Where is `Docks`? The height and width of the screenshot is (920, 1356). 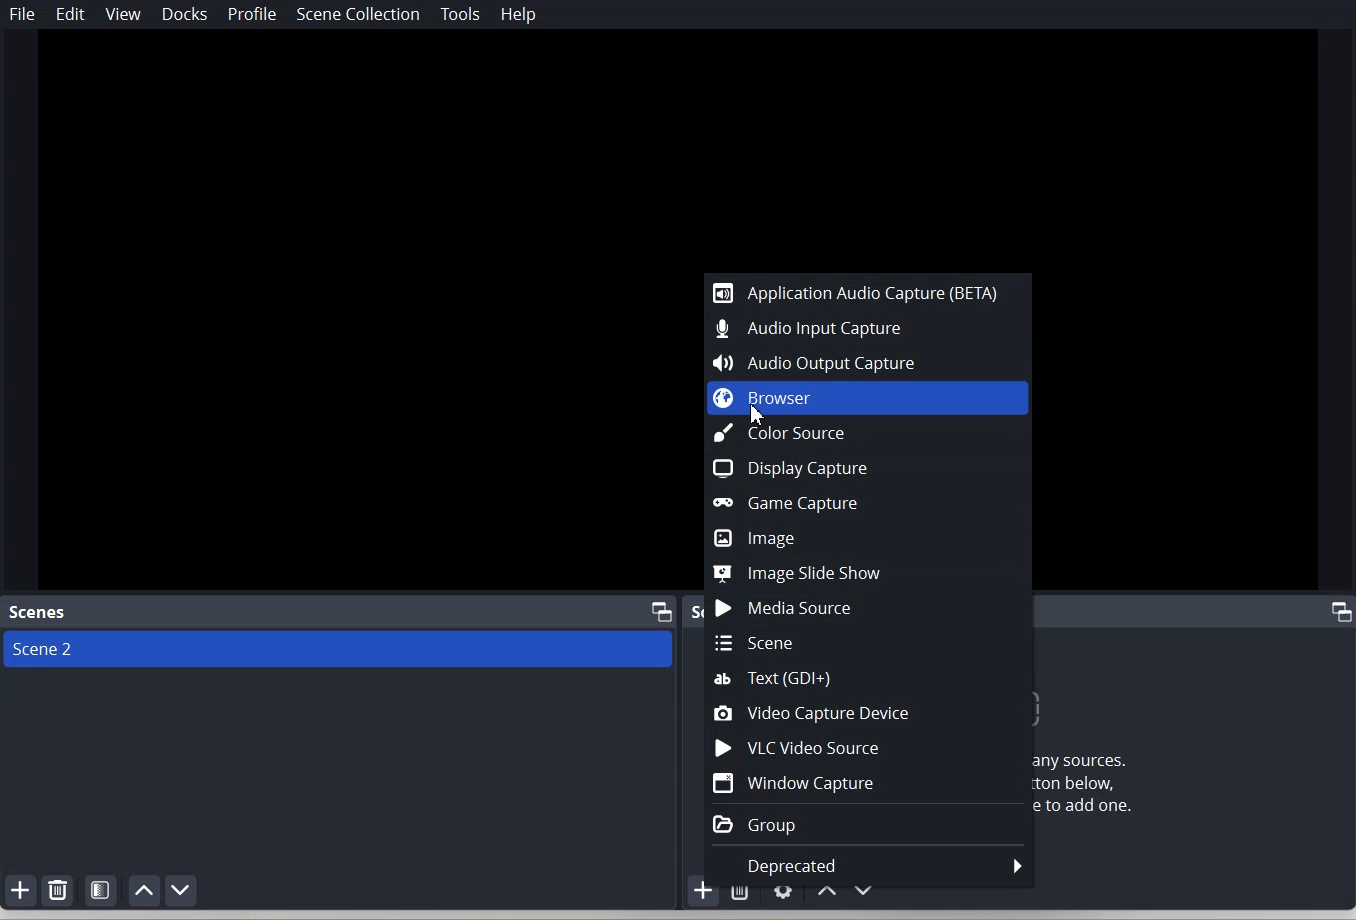 Docks is located at coordinates (187, 15).